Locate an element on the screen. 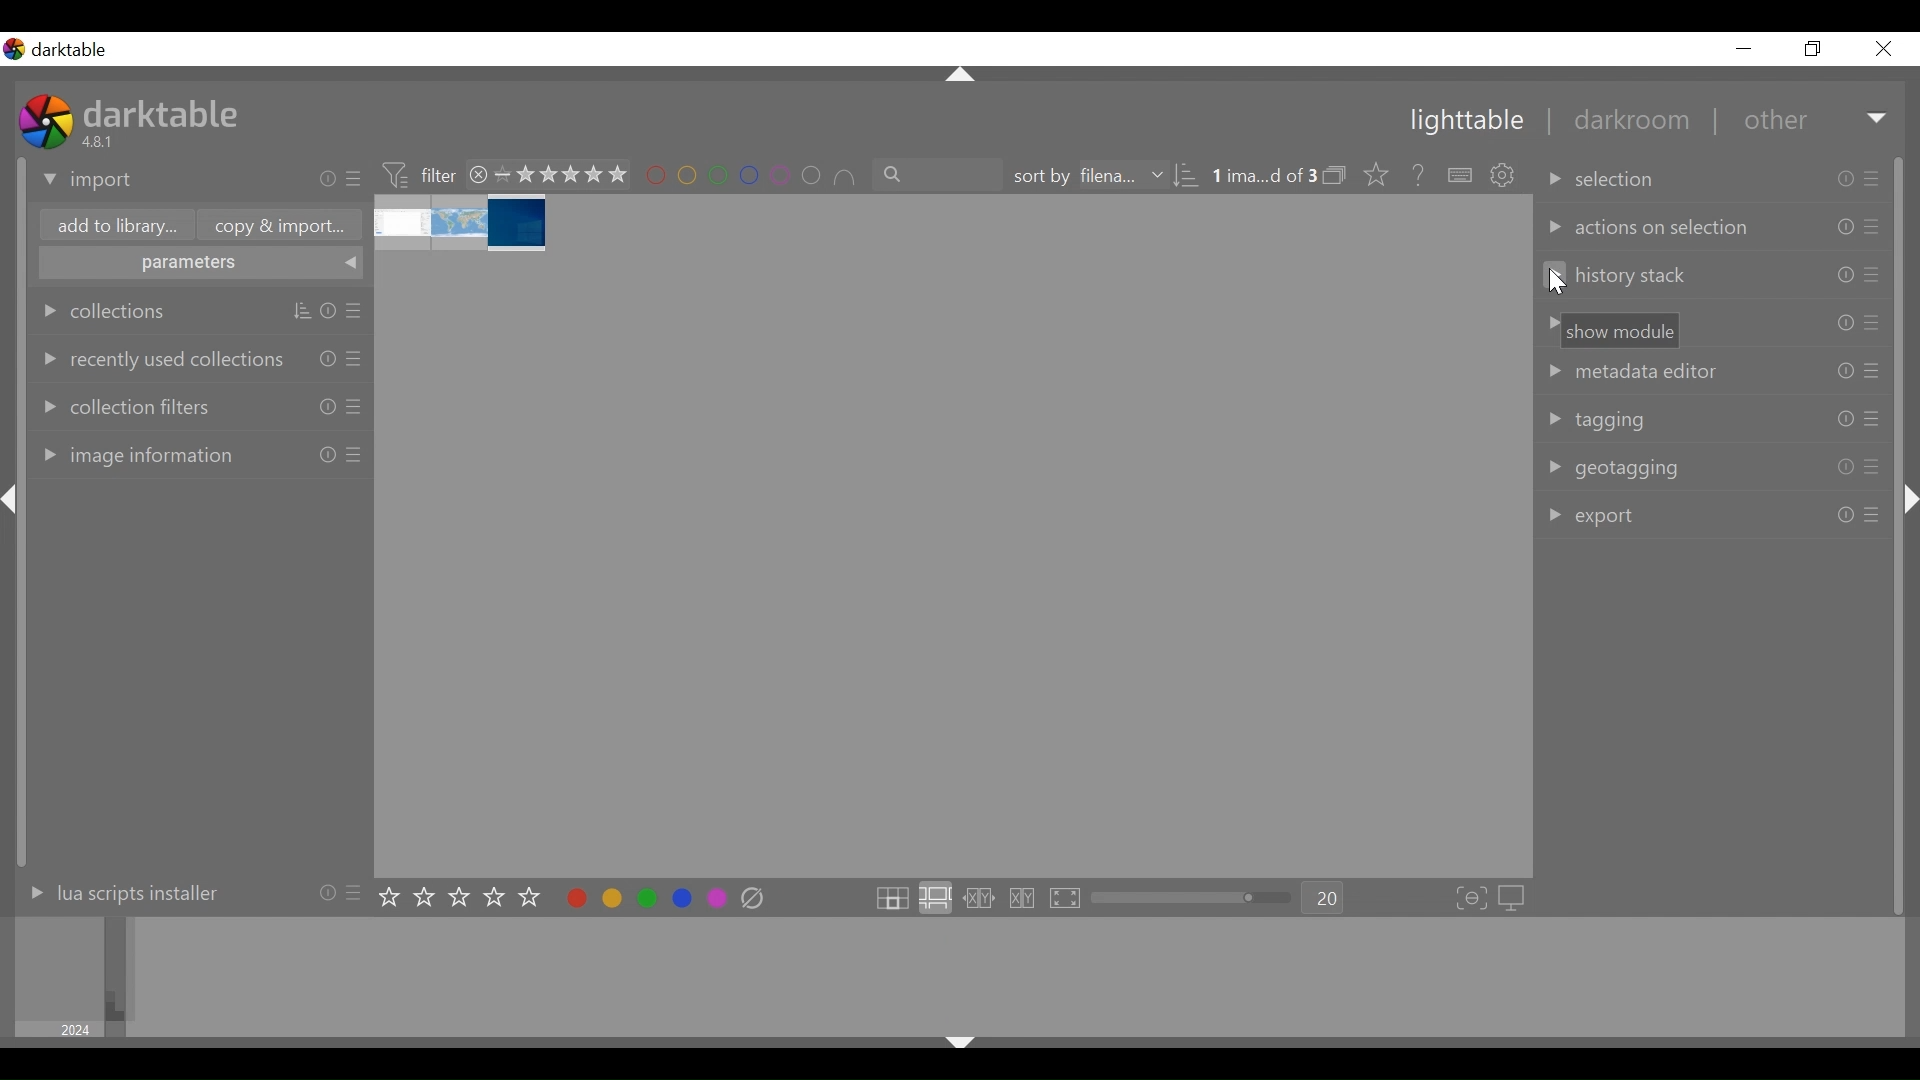 The image size is (1920, 1080). image information is located at coordinates (134, 454).